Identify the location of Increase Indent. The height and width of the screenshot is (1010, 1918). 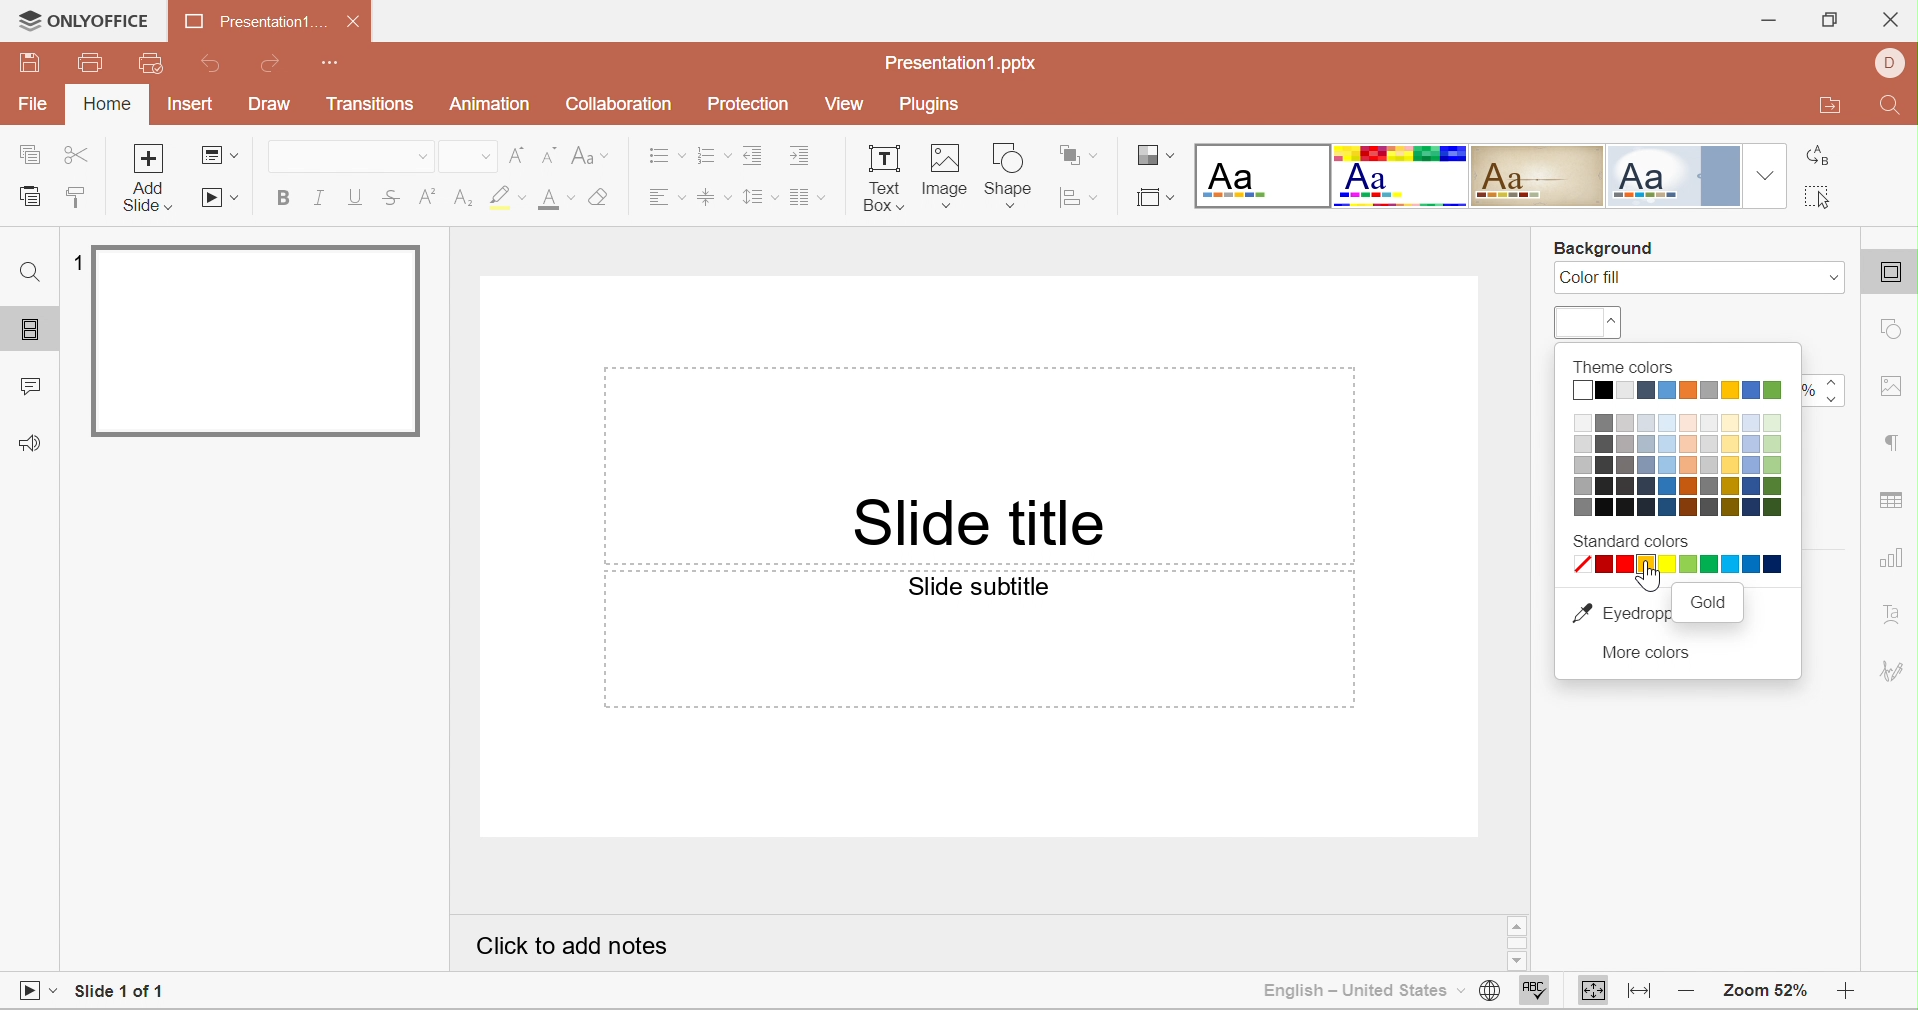
(800, 157).